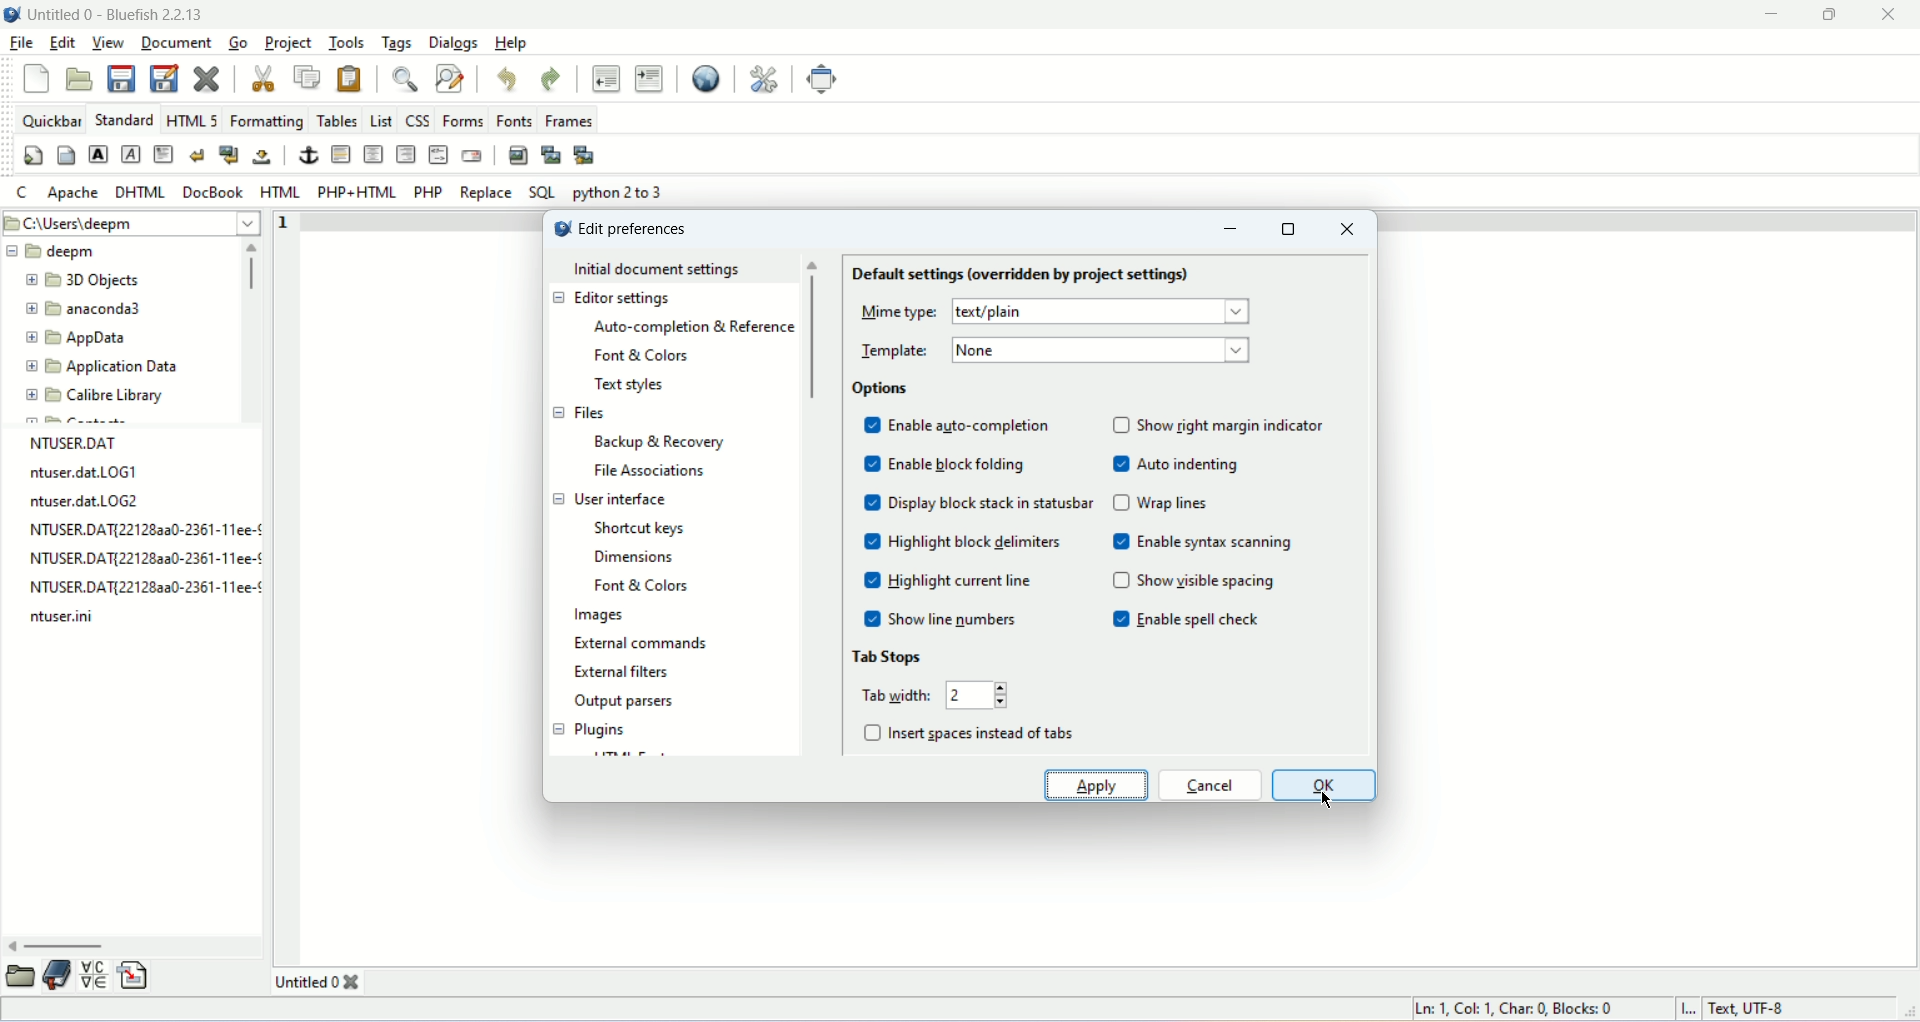  What do you see at coordinates (568, 121) in the screenshot?
I see `frames` at bounding box center [568, 121].